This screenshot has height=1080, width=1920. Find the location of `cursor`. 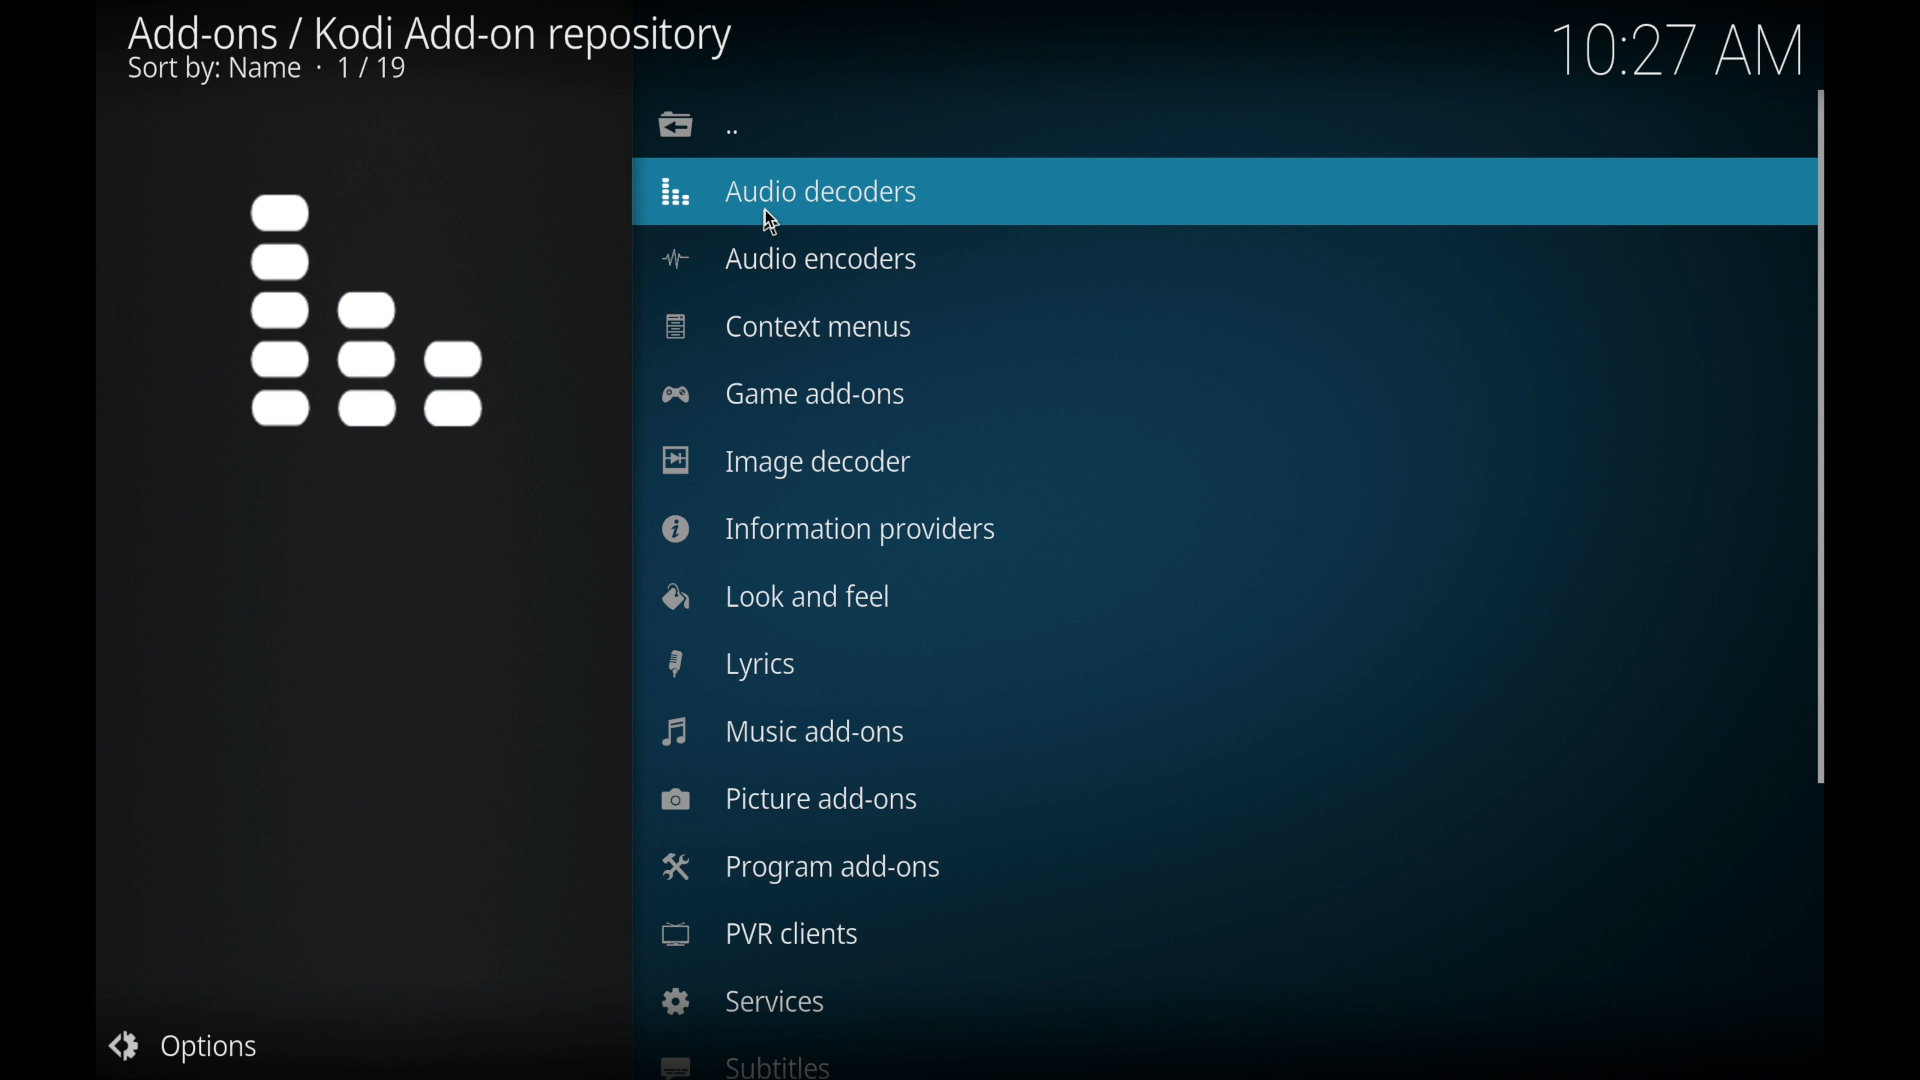

cursor is located at coordinates (770, 223).